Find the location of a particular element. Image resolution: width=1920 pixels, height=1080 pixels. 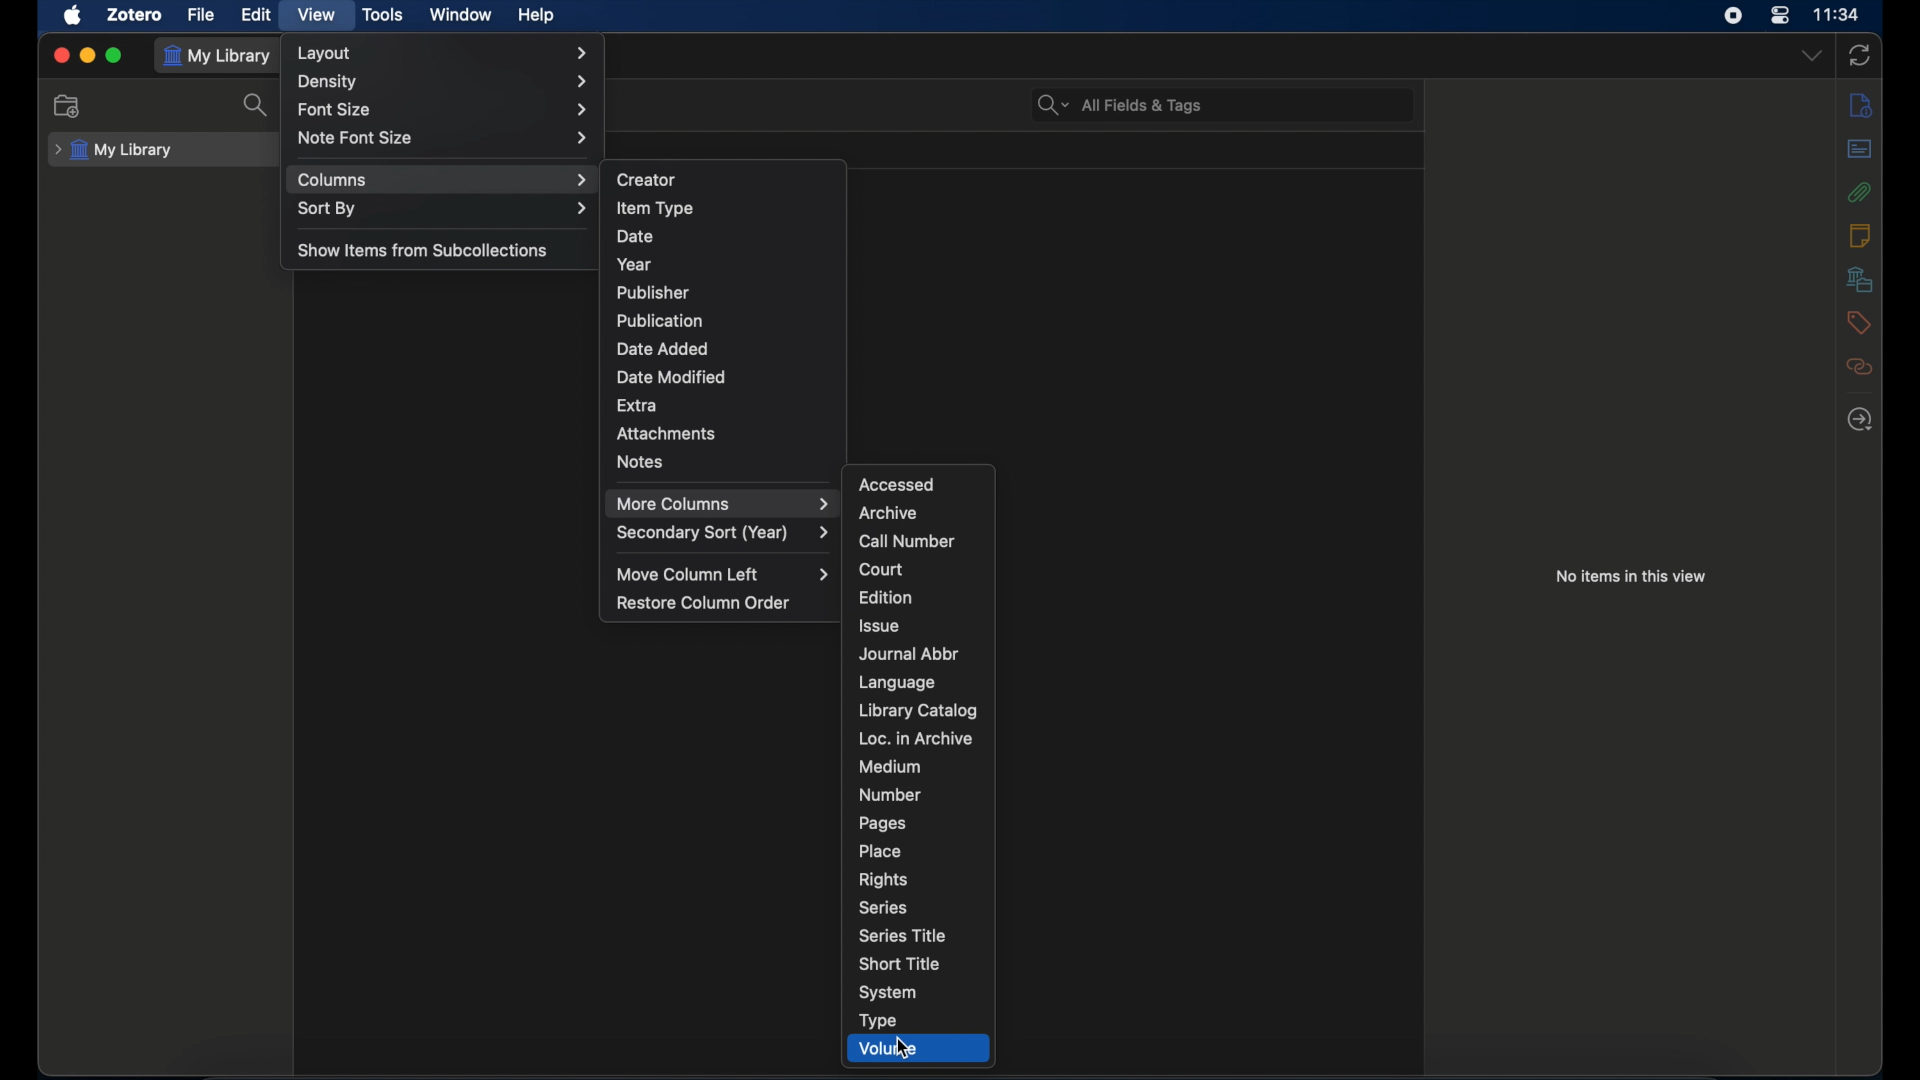

date modified is located at coordinates (672, 377).